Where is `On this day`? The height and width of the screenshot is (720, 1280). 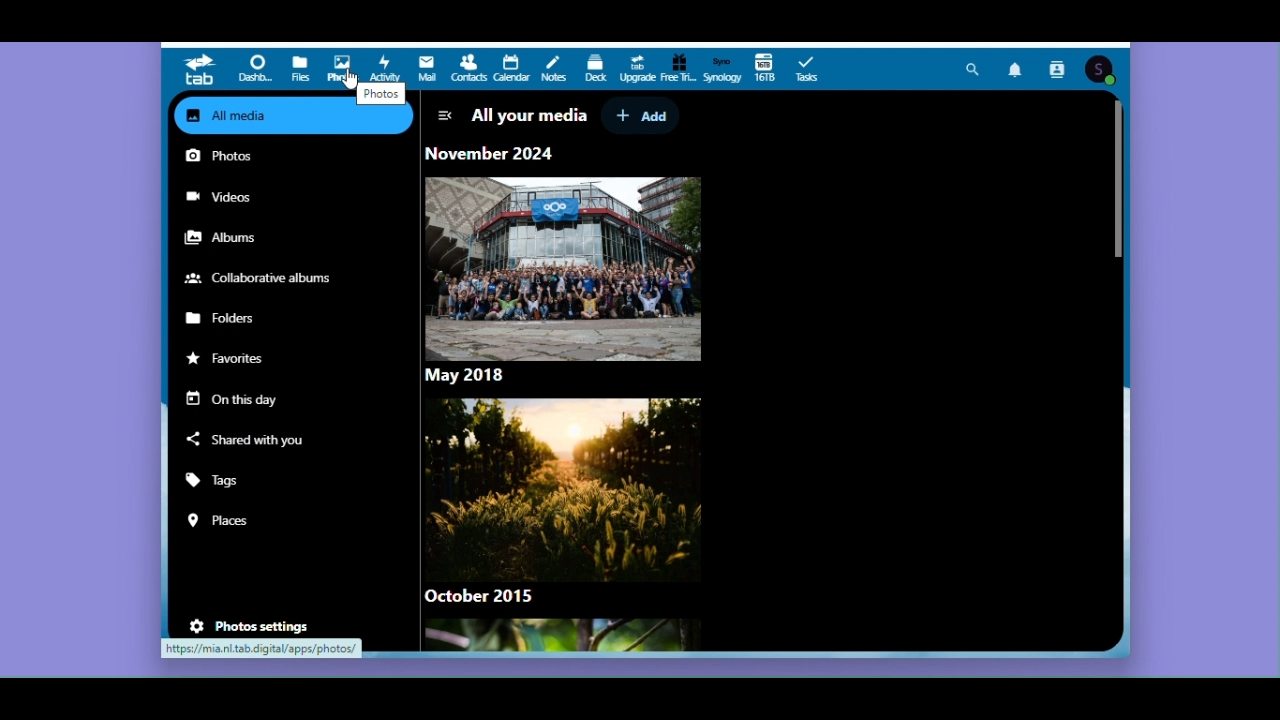
On this day is located at coordinates (235, 396).